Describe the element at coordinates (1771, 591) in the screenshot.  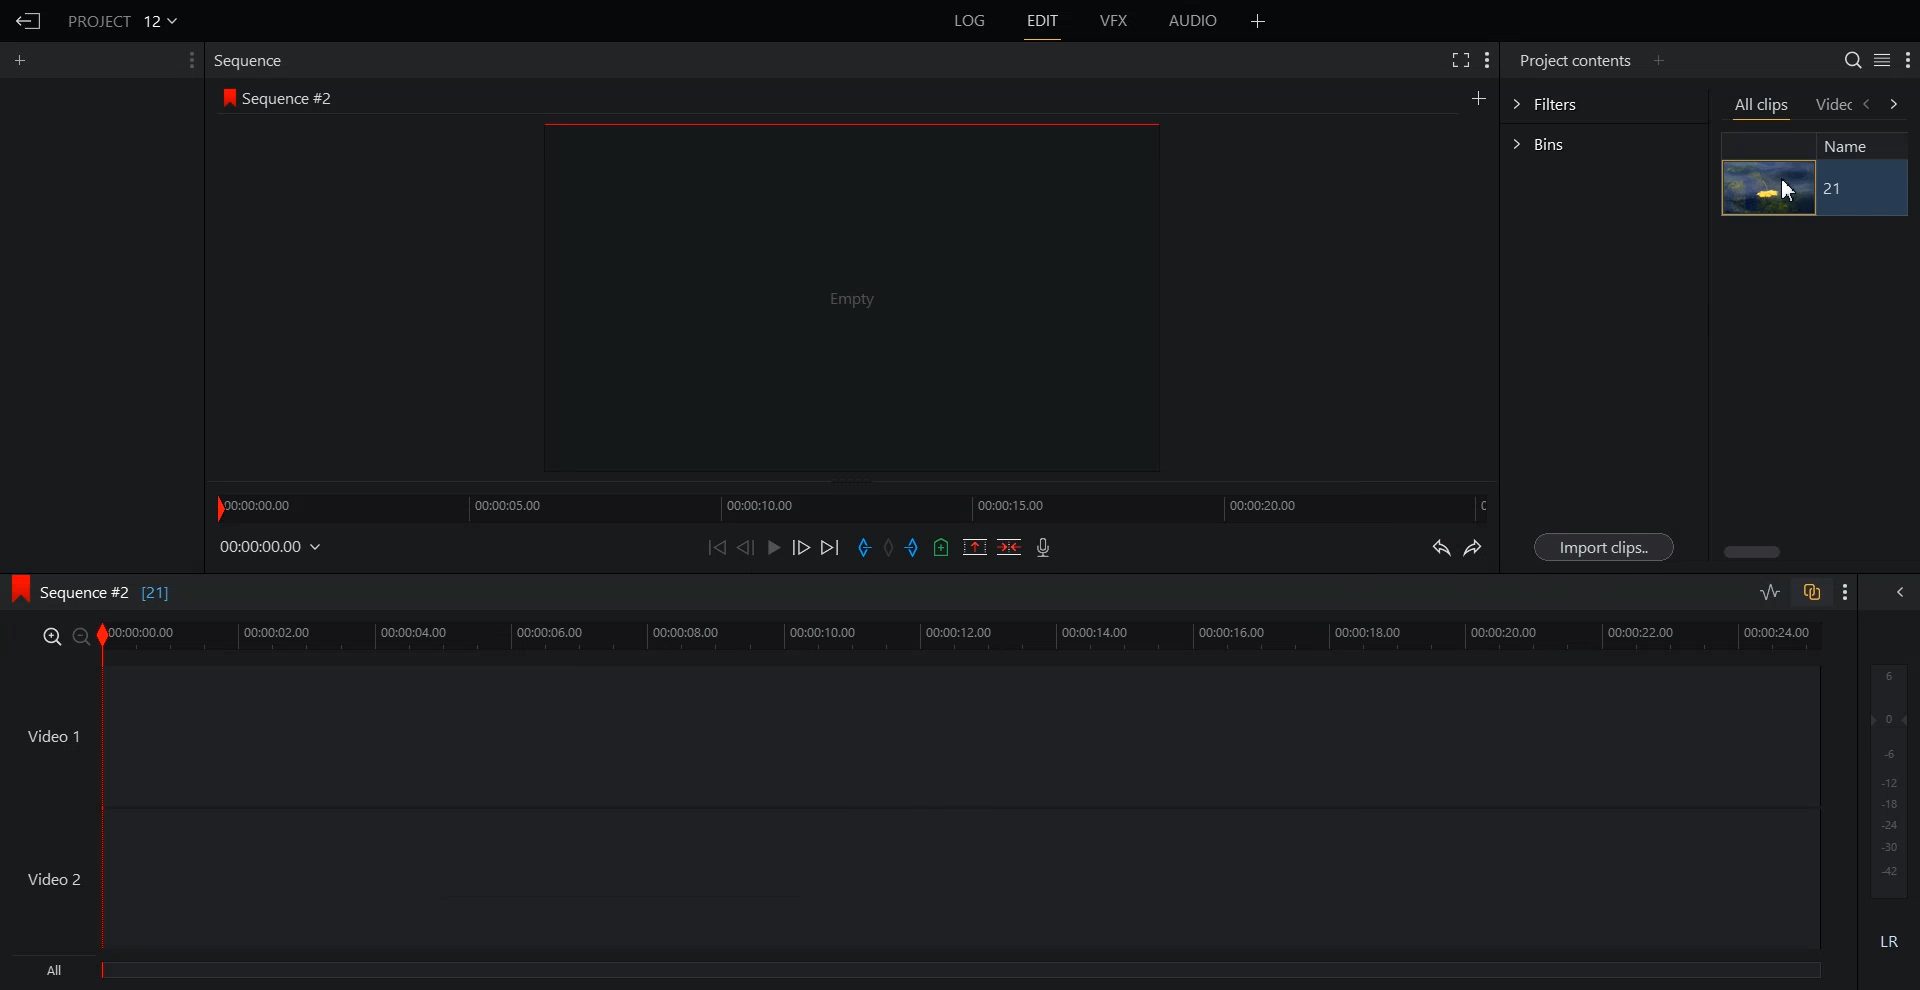
I see `Toggle Audio editing` at that location.